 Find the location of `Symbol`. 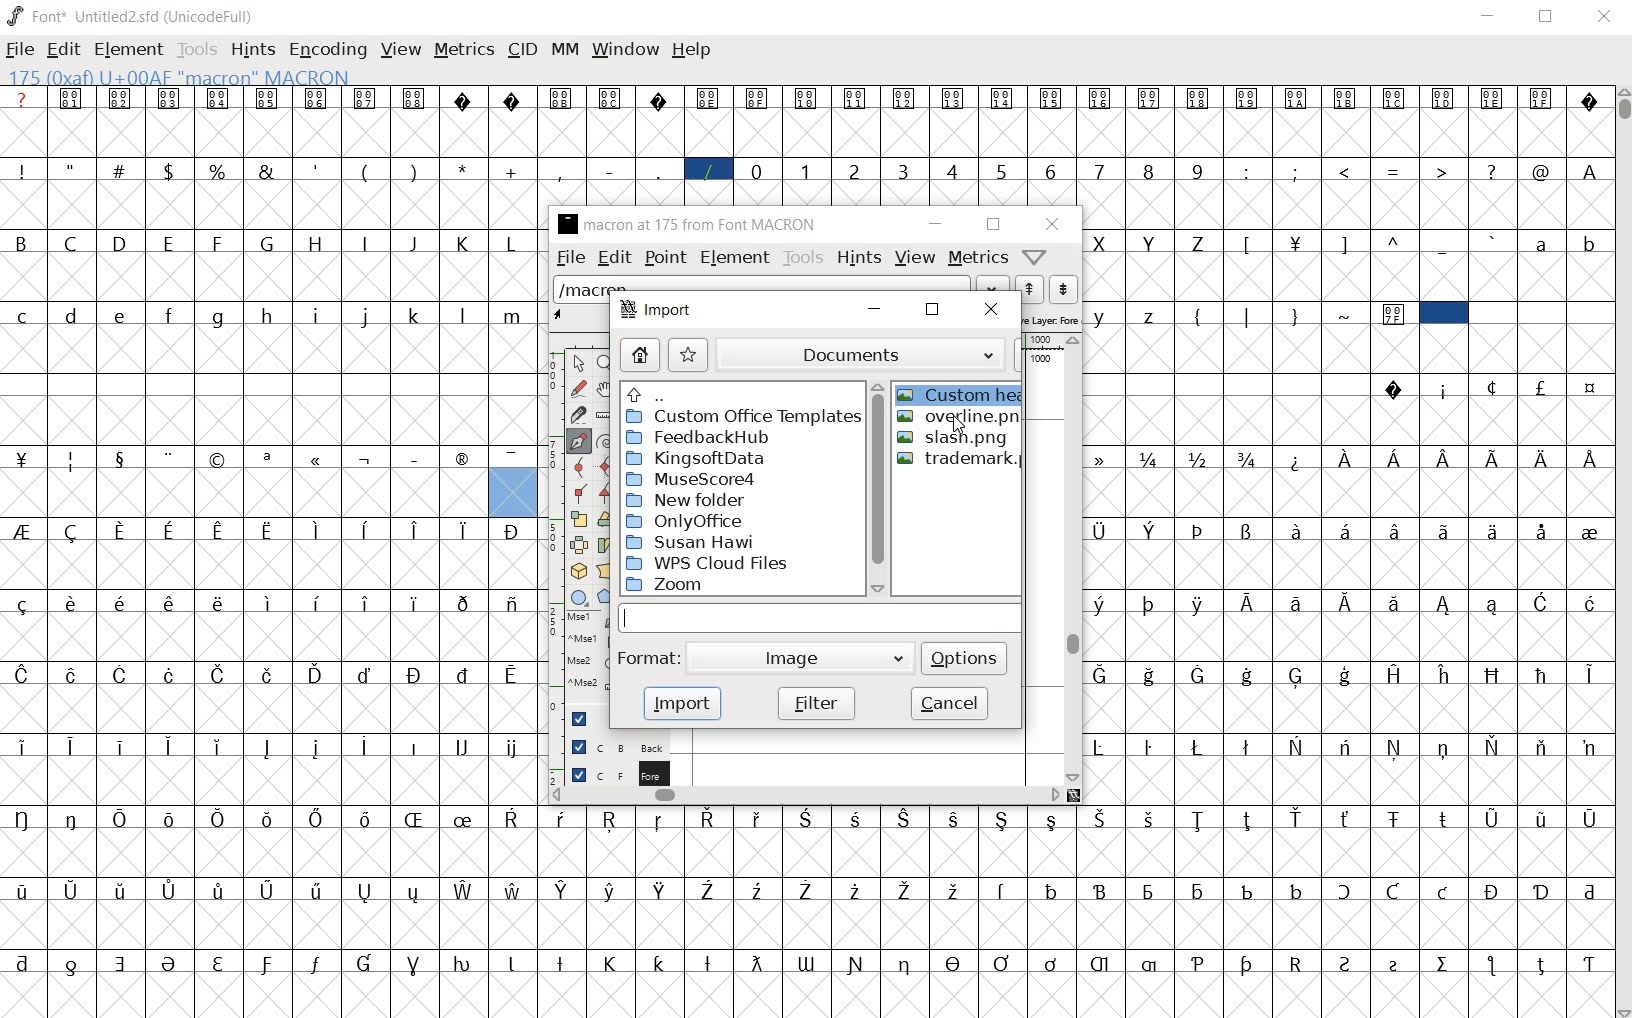

Symbol is located at coordinates (1392, 673).